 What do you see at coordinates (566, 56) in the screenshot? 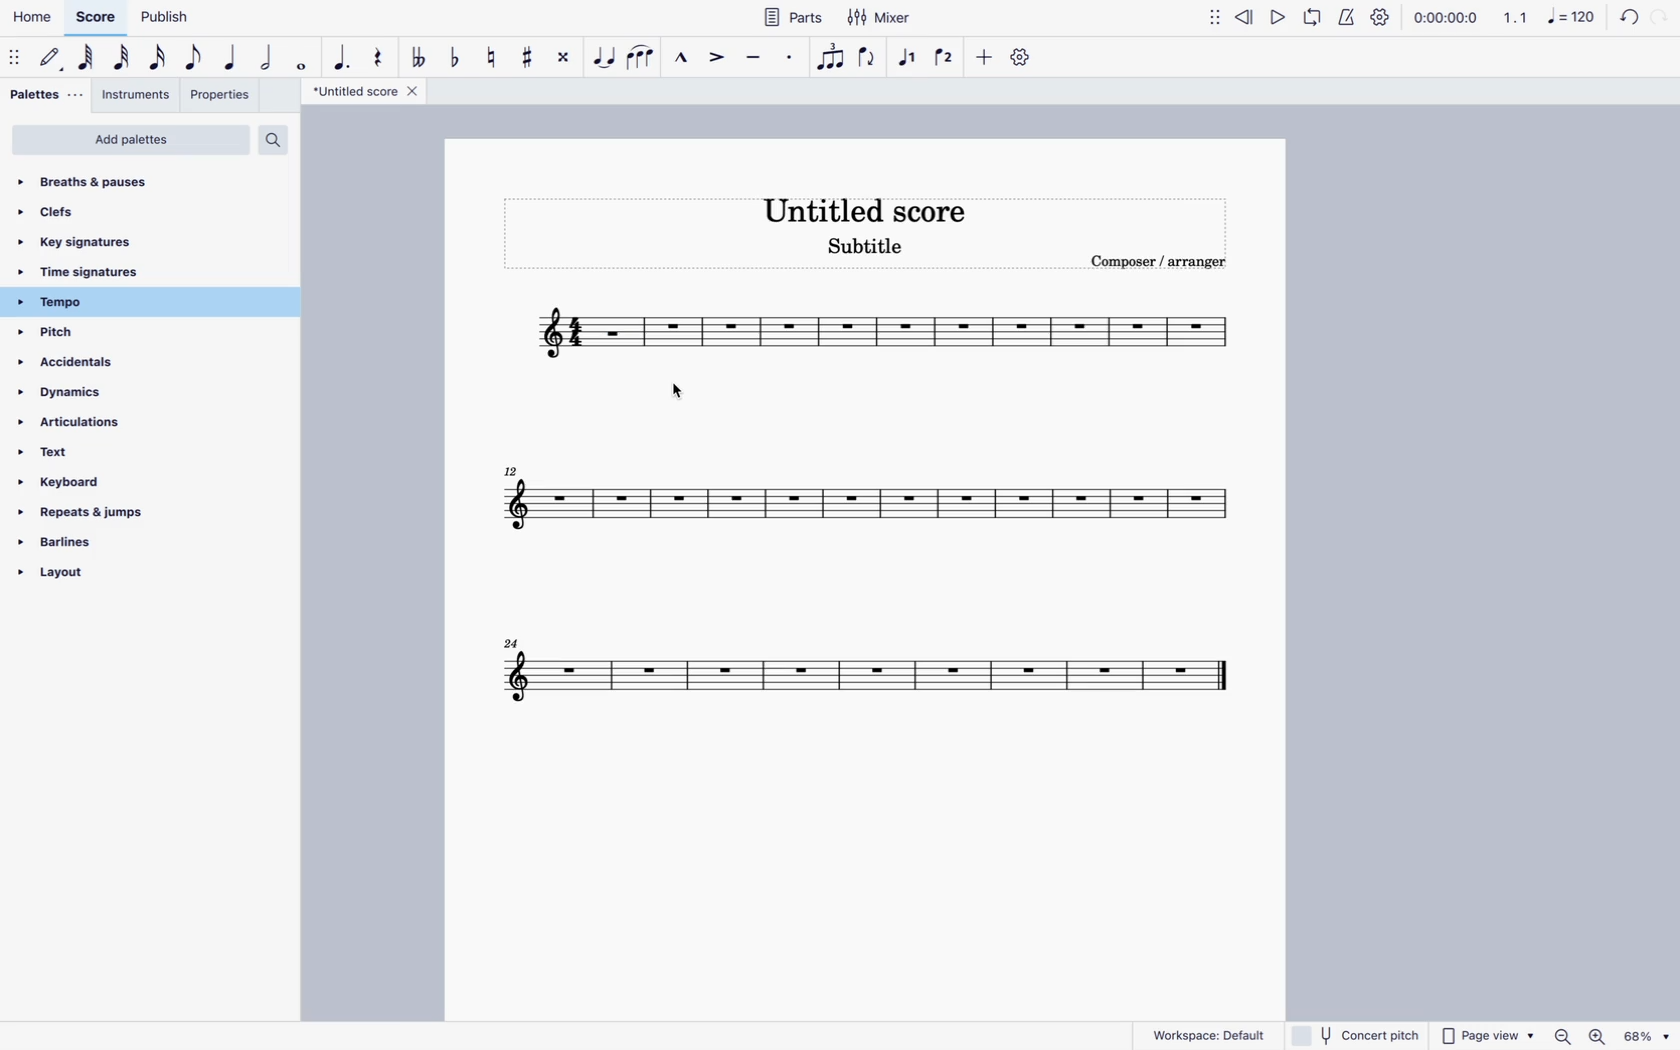
I see `toggle double sharp` at bounding box center [566, 56].